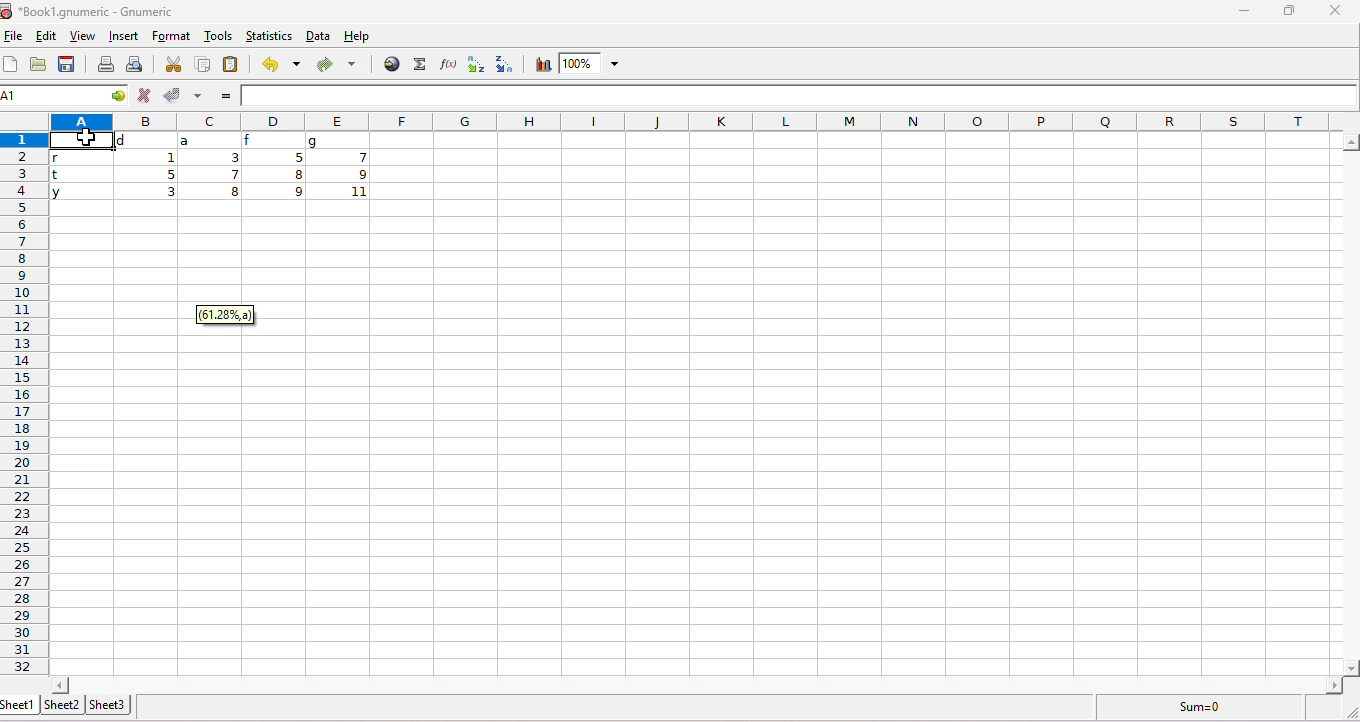  Describe the element at coordinates (12, 65) in the screenshot. I see `new` at that location.